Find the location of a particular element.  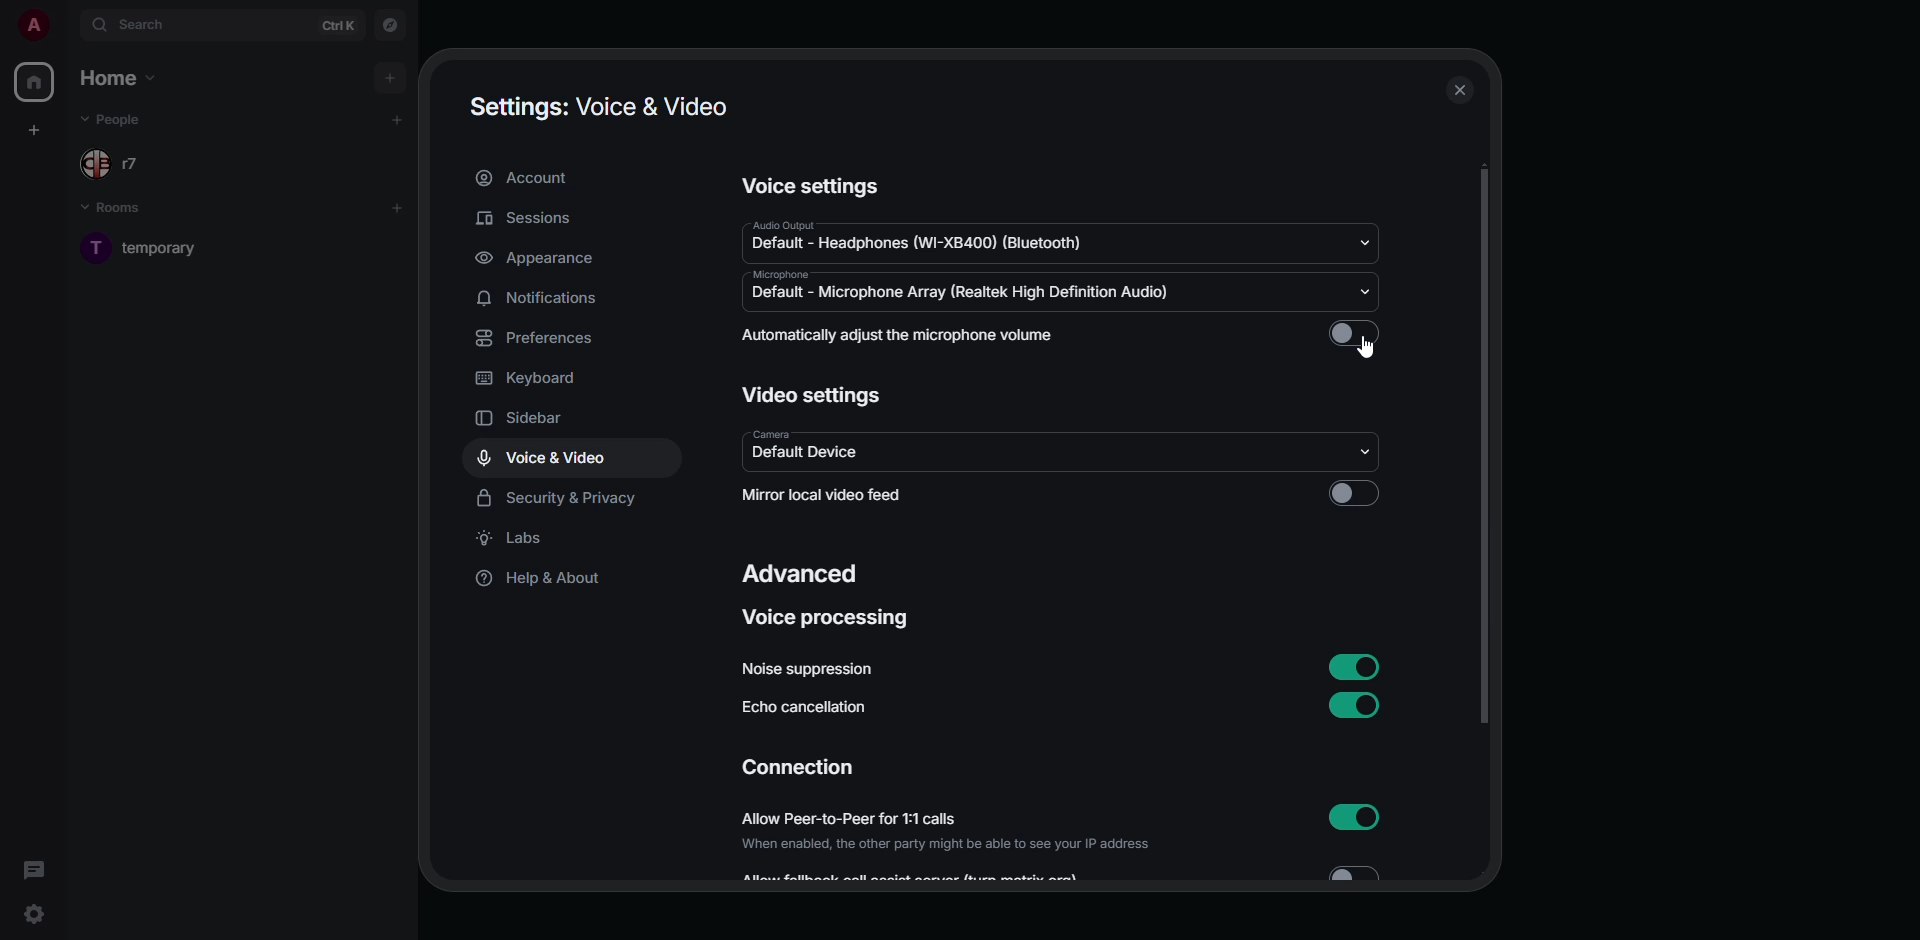

create space is located at coordinates (36, 130).